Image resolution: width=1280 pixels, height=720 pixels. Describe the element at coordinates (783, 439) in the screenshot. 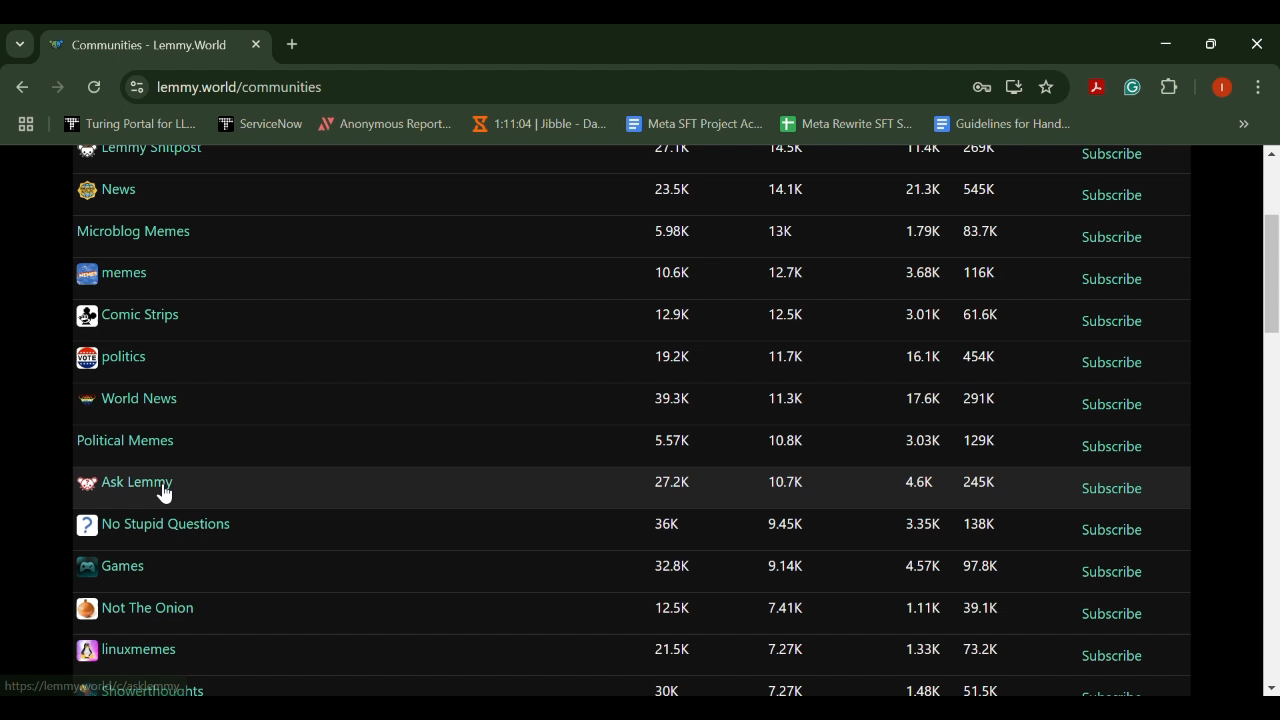

I see `10.8K` at that location.